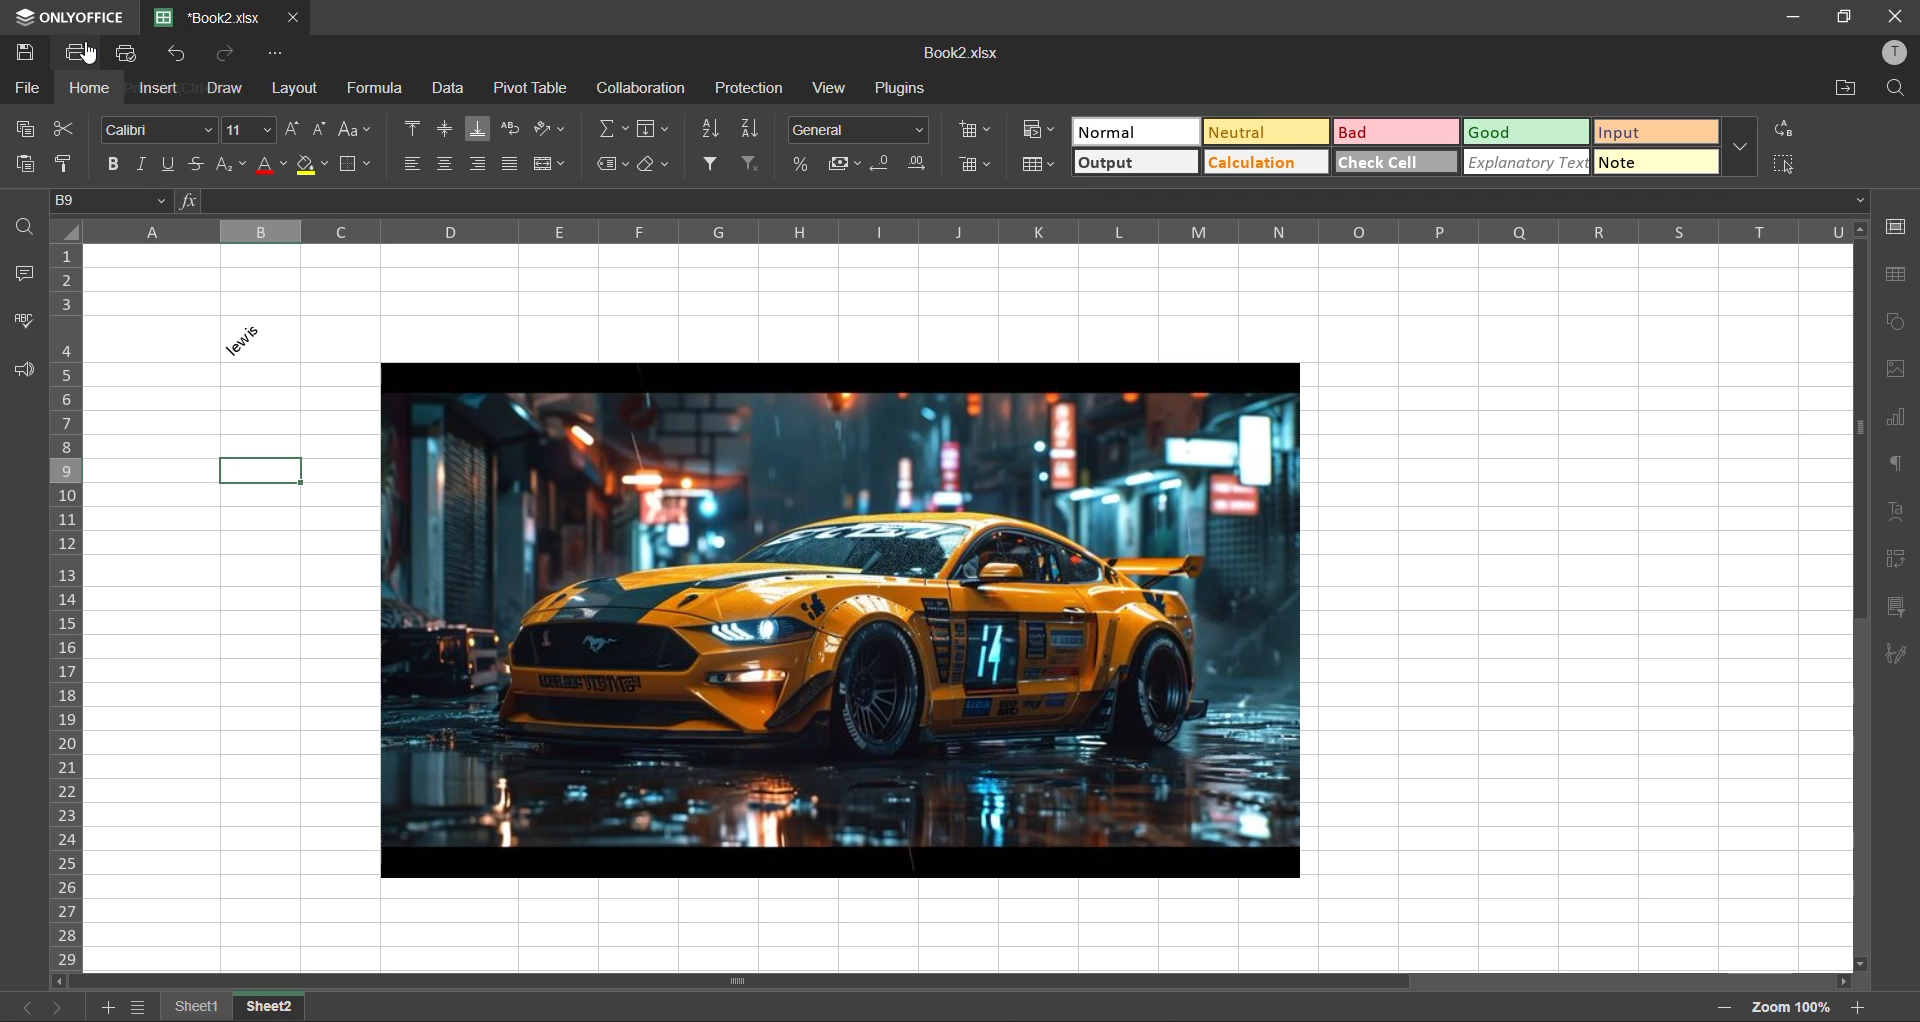 Image resolution: width=1920 pixels, height=1022 pixels. What do you see at coordinates (1893, 276) in the screenshot?
I see `table` at bounding box center [1893, 276].